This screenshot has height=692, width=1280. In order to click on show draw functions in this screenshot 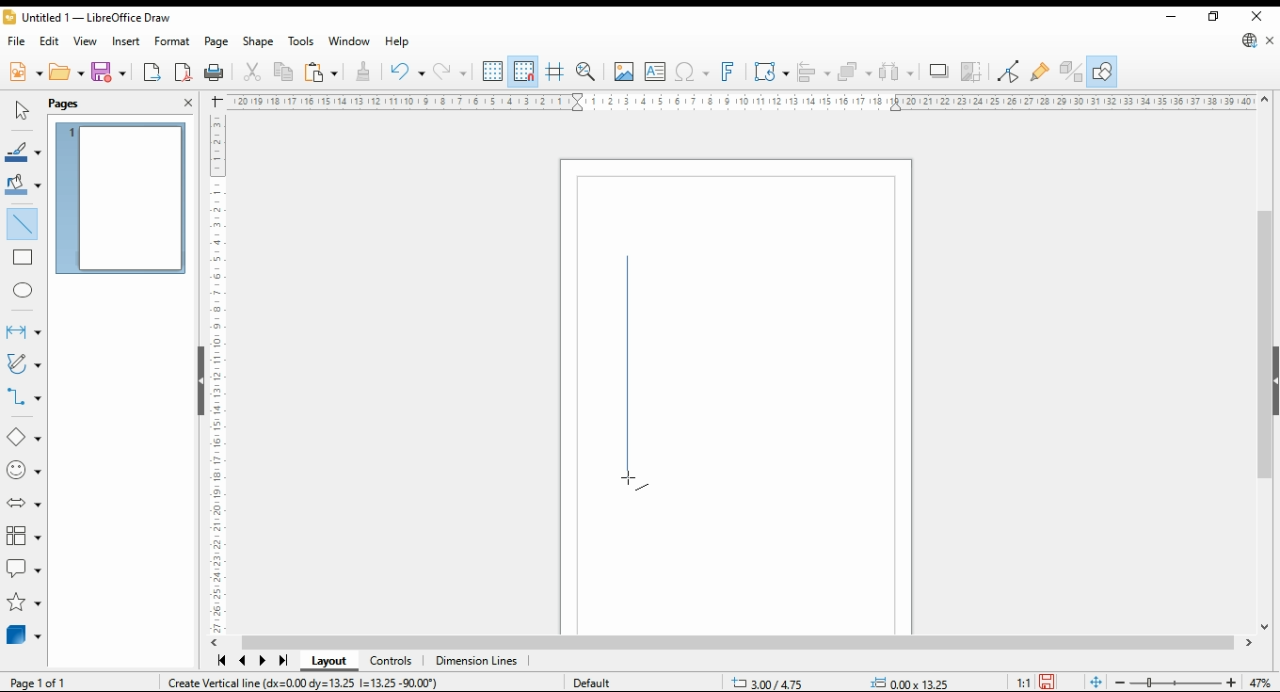, I will do `click(1102, 71)`.